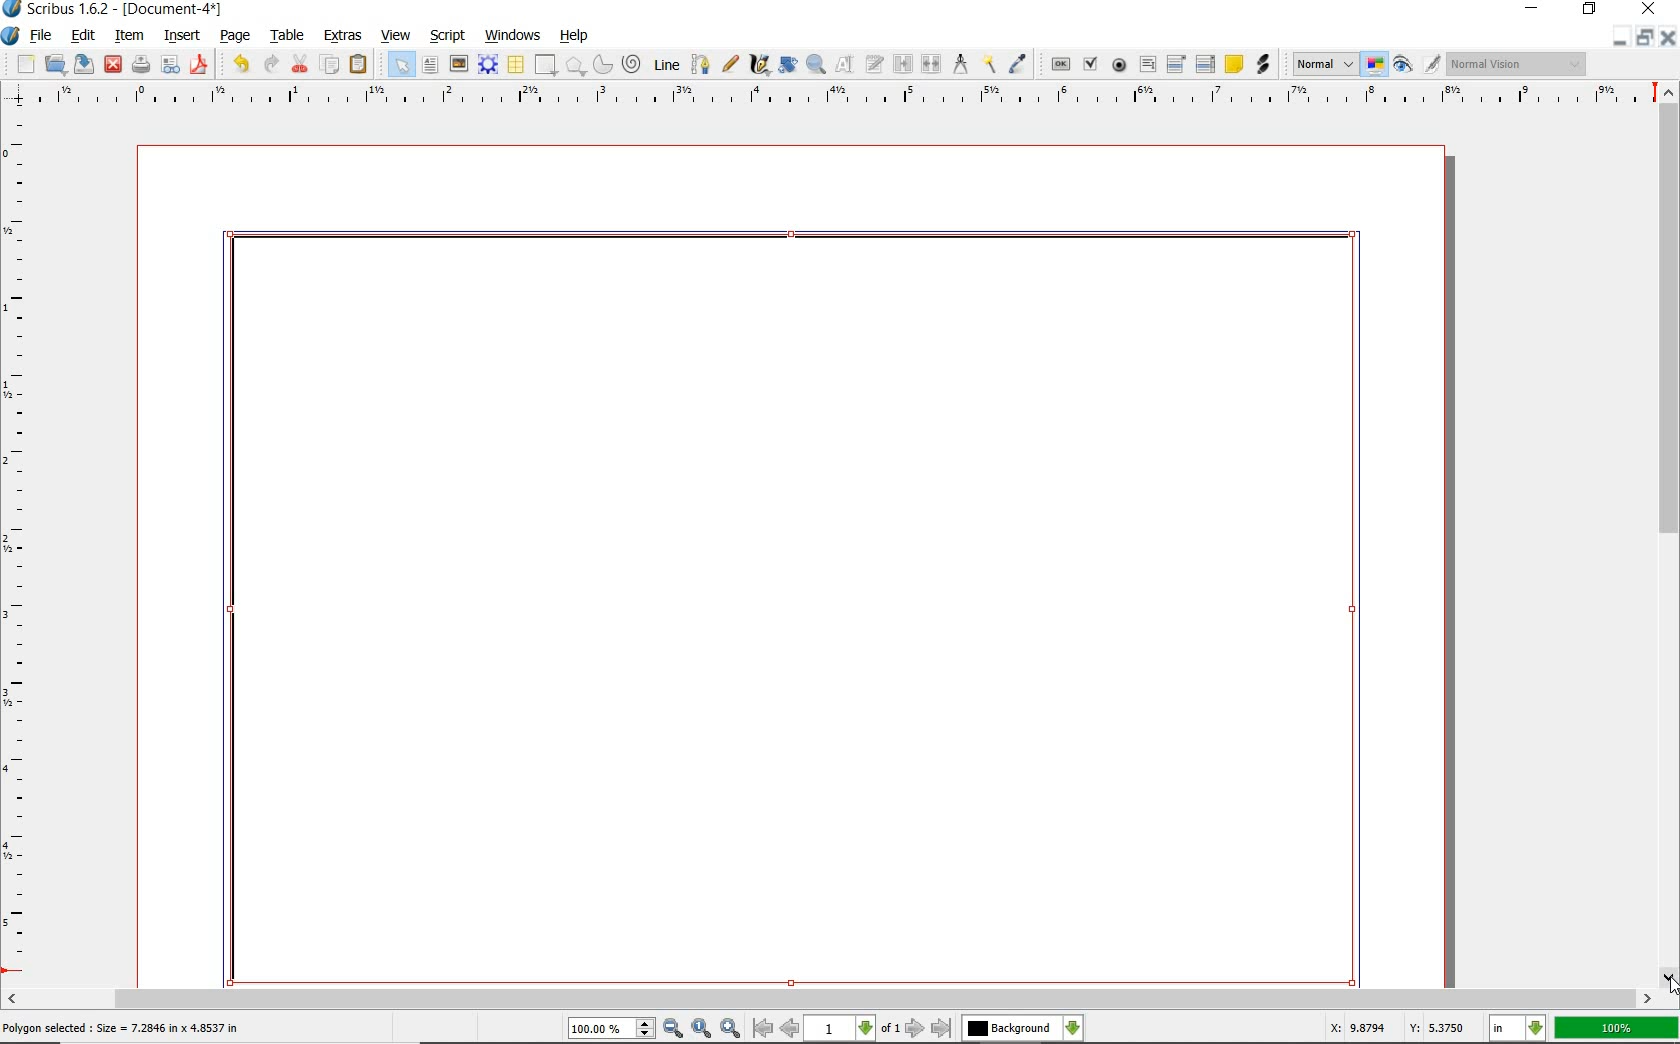 The height and width of the screenshot is (1044, 1680). Describe the element at coordinates (960, 65) in the screenshot. I see `measurements` at that location.